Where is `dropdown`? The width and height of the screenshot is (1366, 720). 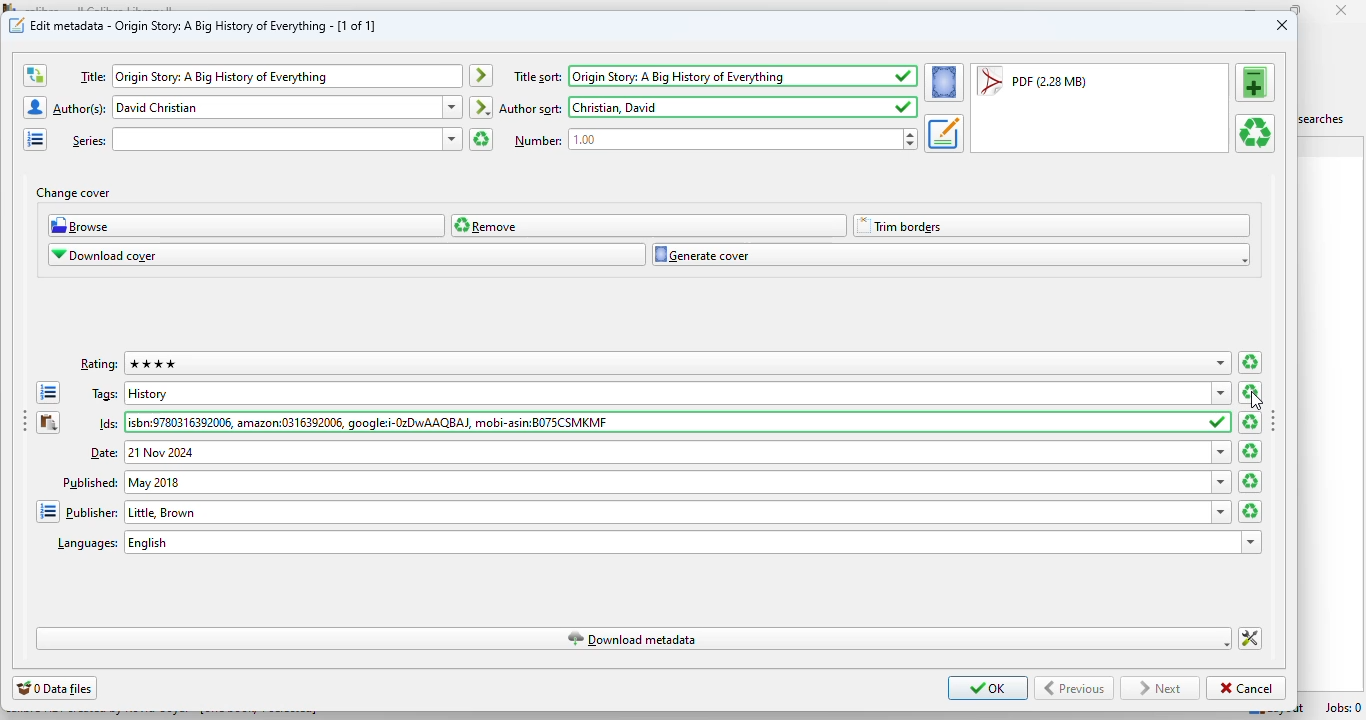 dropdown is located at coordinates (1224, 482).